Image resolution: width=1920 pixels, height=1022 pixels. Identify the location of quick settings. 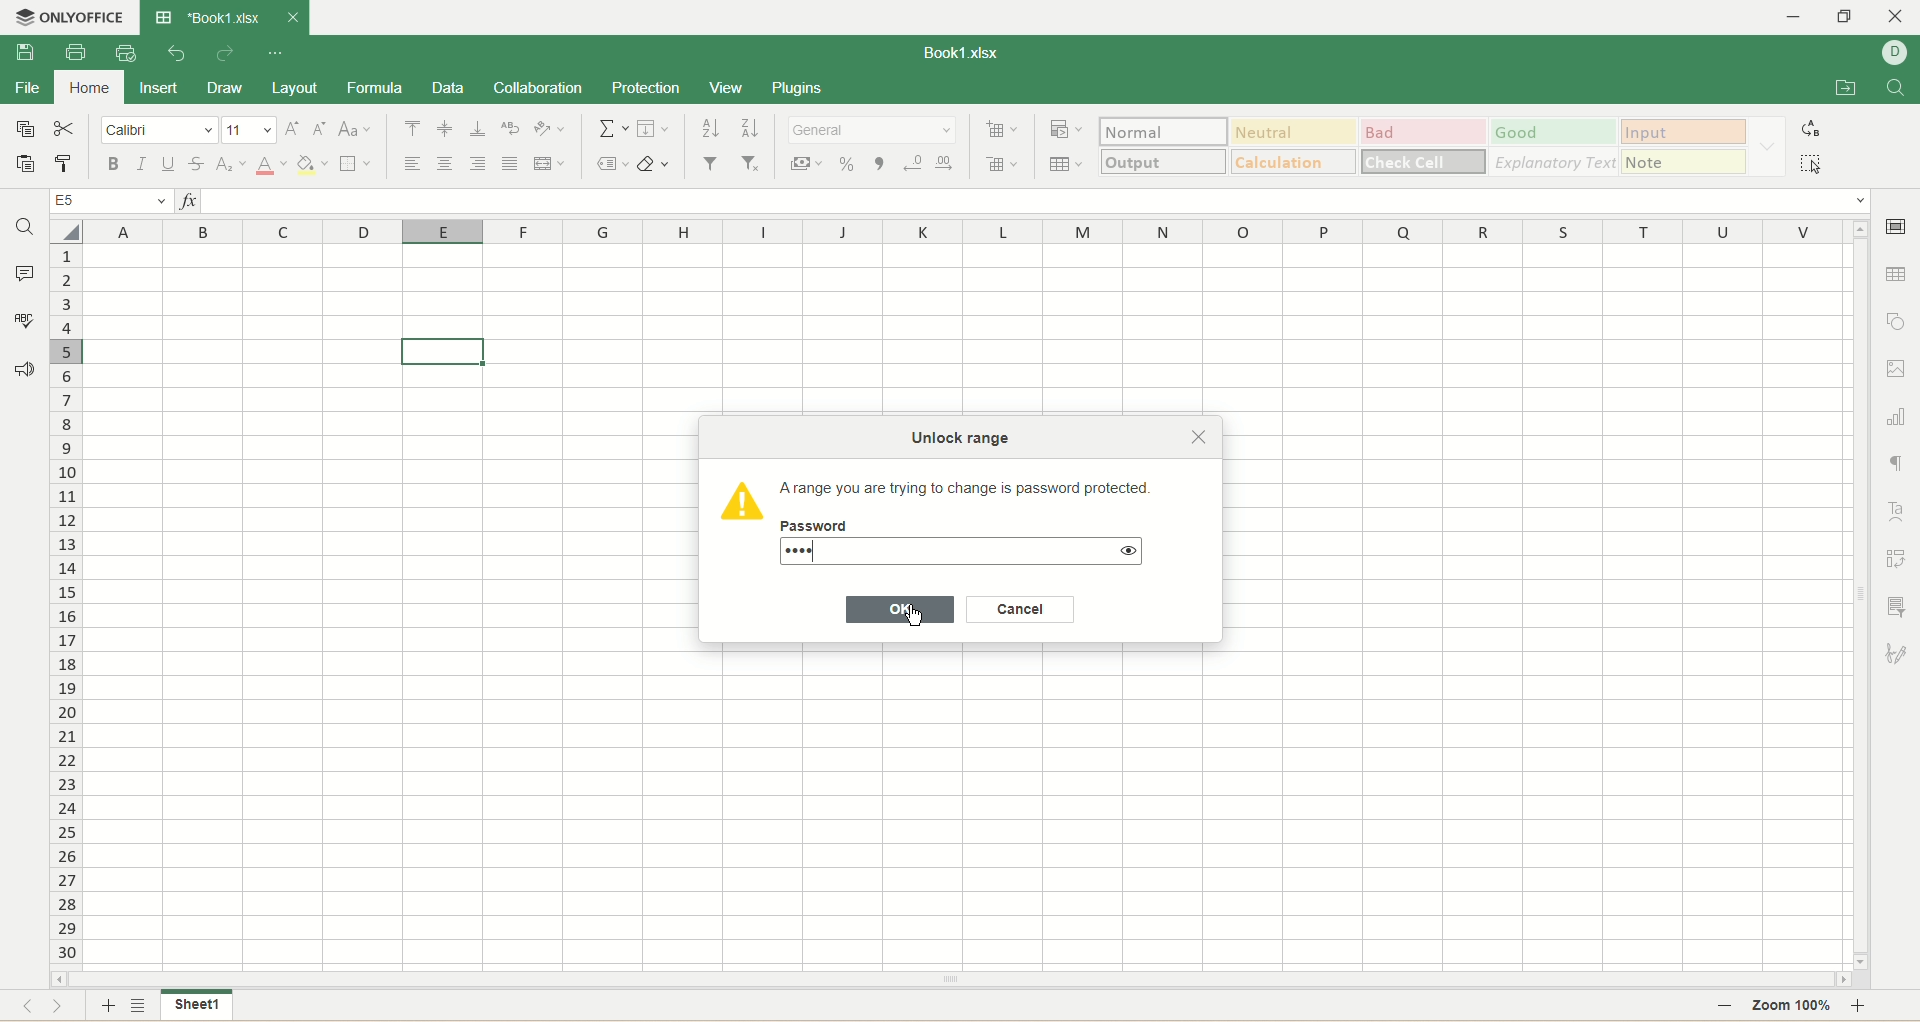
(283, 55).